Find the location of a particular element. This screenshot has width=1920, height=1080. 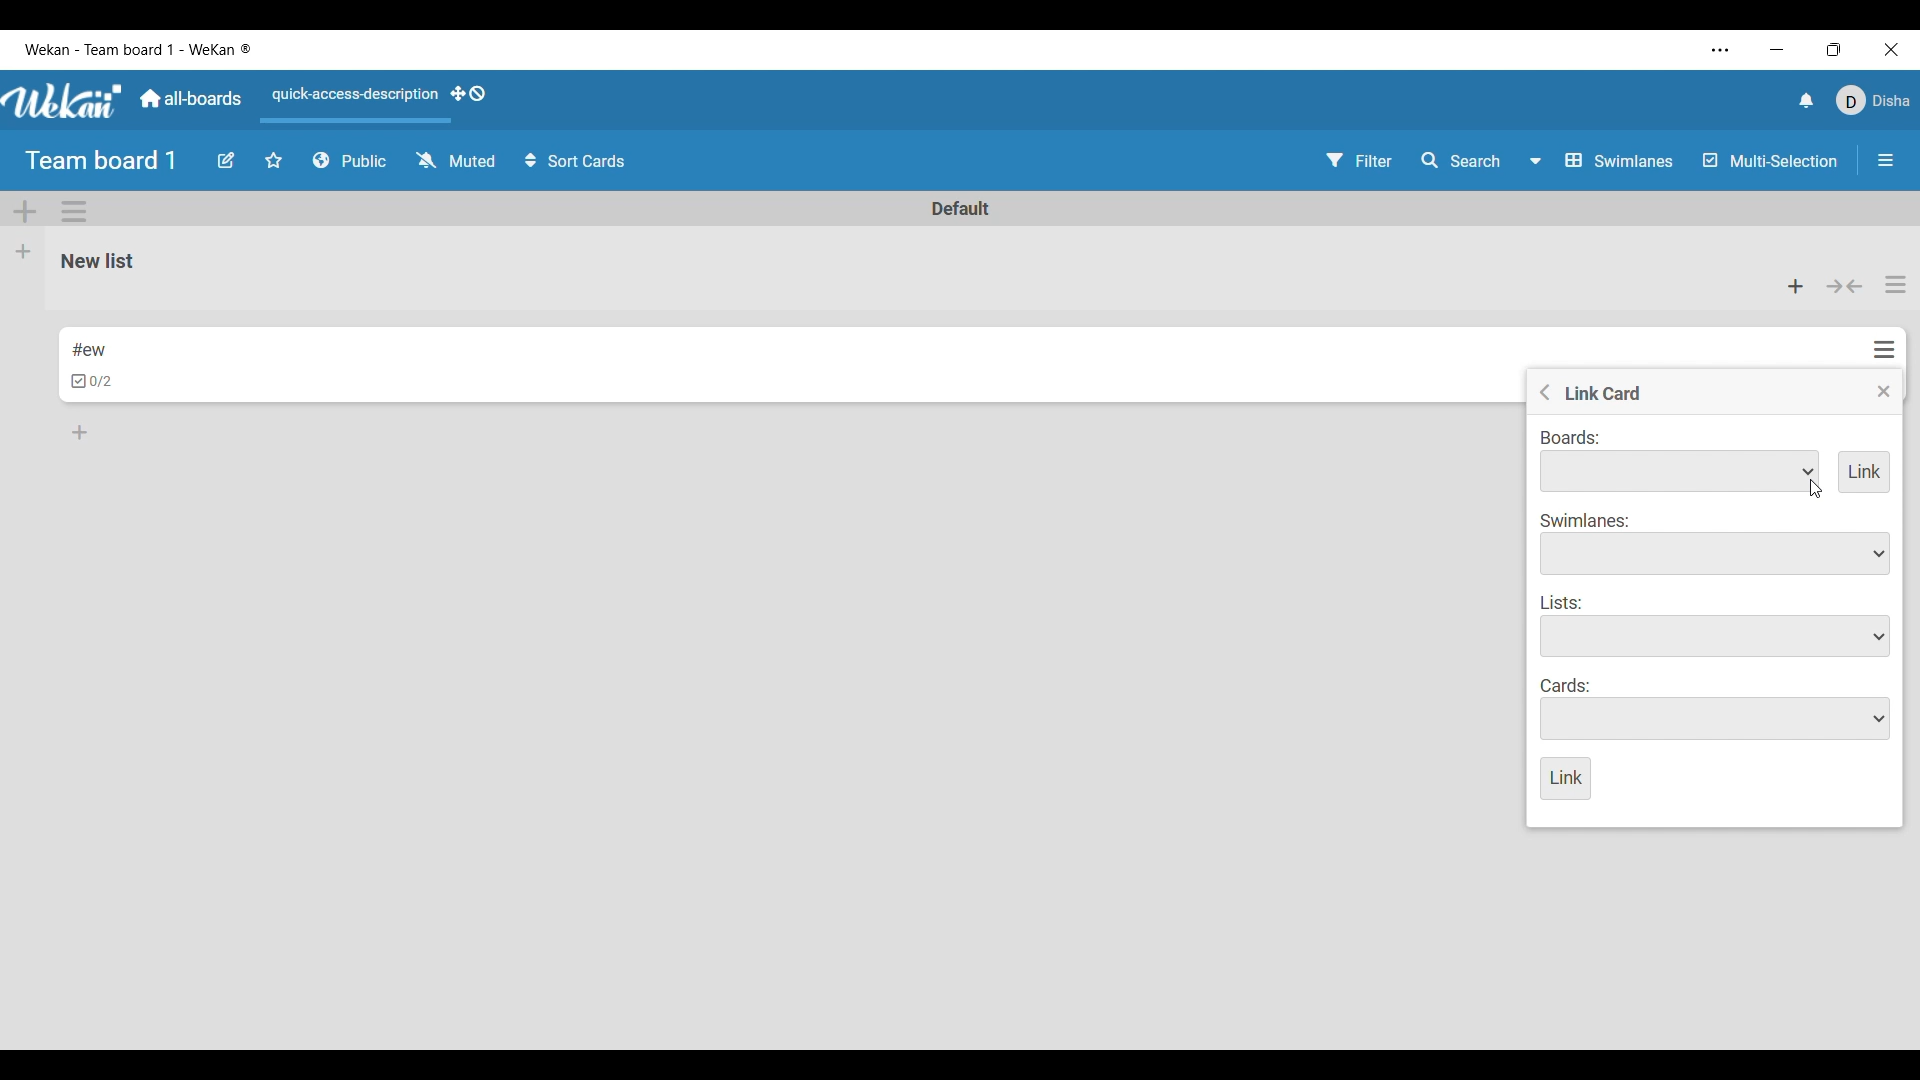

Minimize is located at coordinates (1777, 49).